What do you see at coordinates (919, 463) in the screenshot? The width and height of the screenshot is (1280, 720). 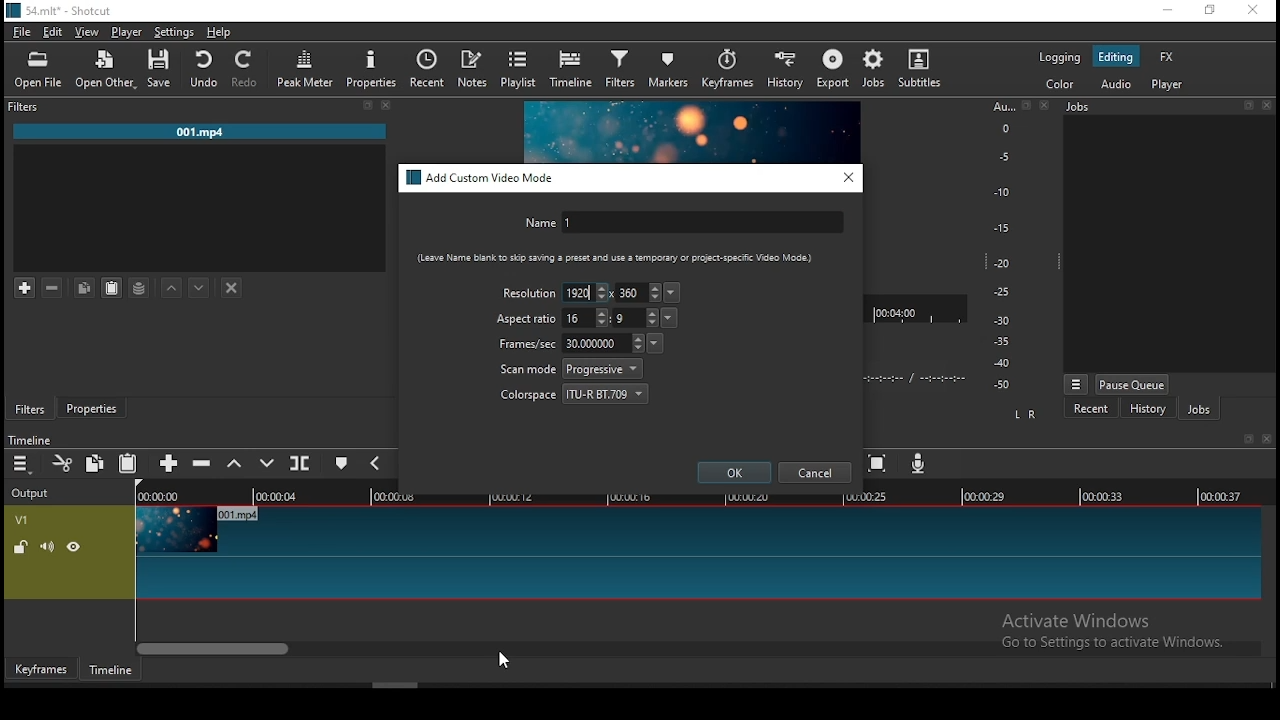 I see `record audio` at bounding box center [919, 463].